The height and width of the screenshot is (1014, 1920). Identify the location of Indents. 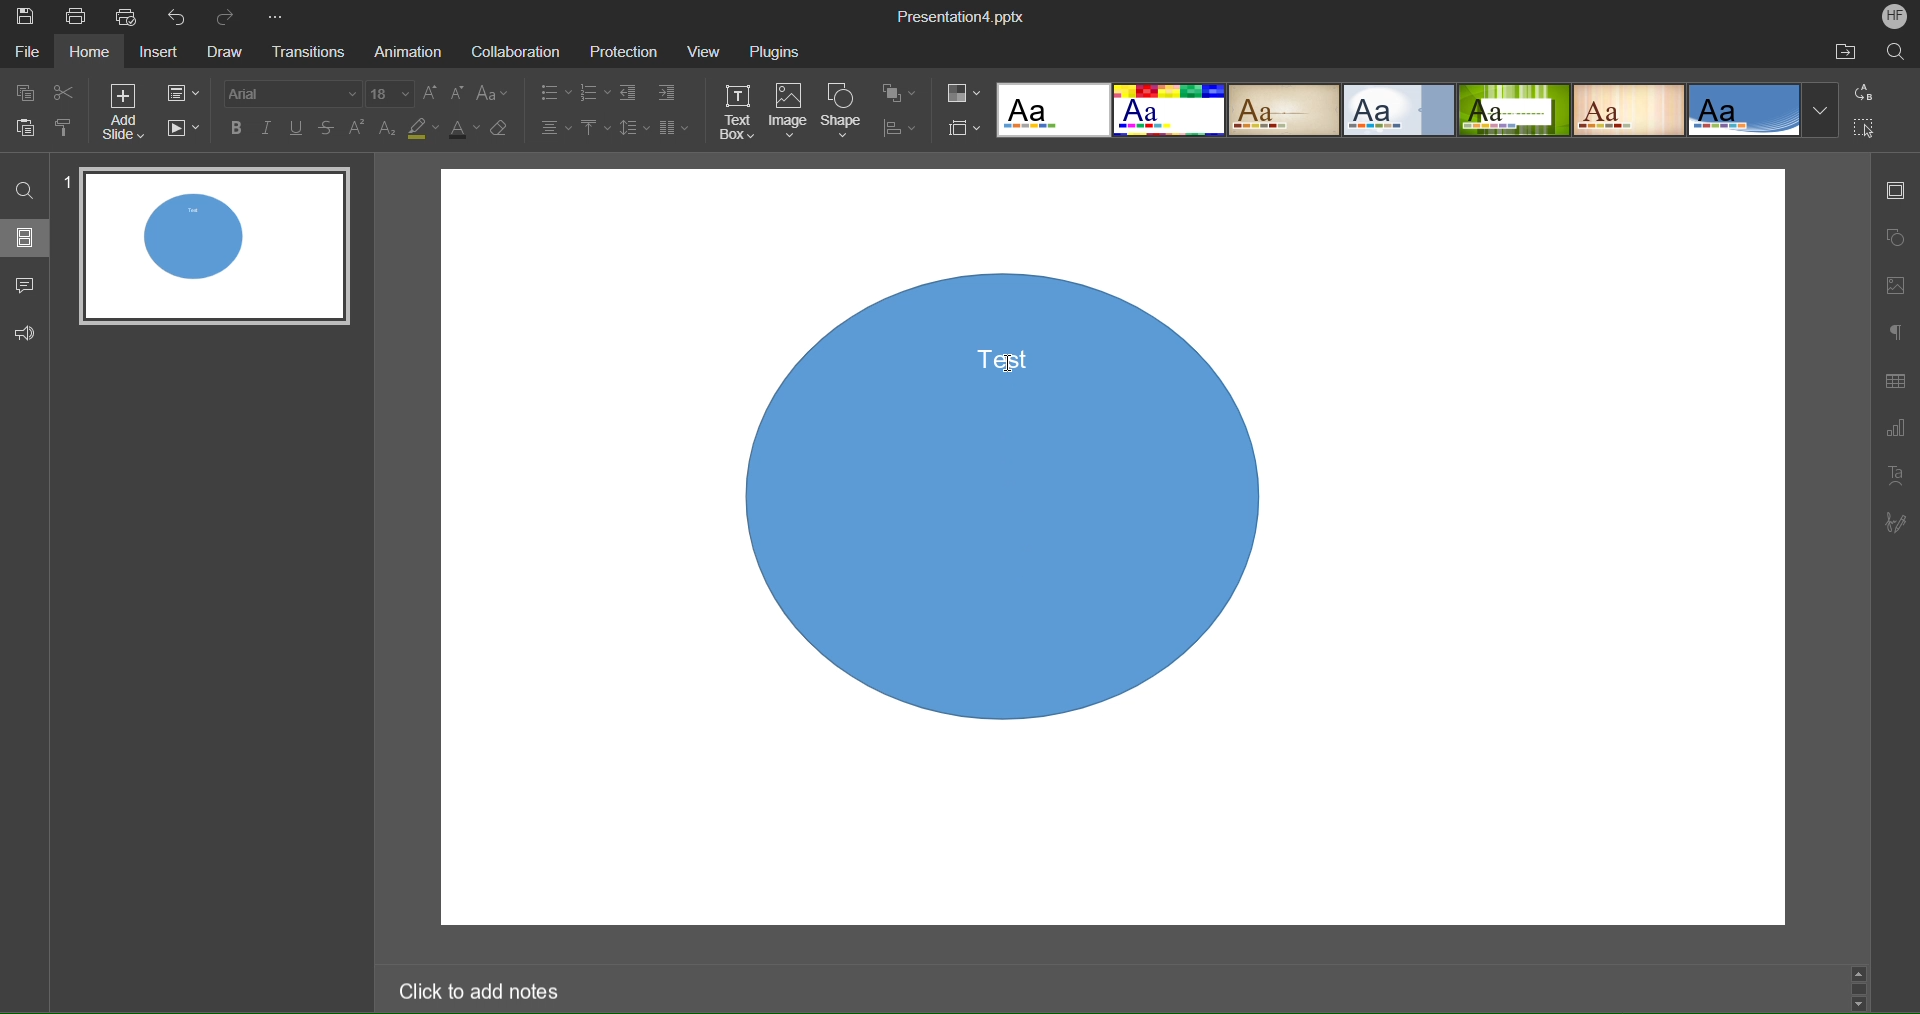
(661, 90).